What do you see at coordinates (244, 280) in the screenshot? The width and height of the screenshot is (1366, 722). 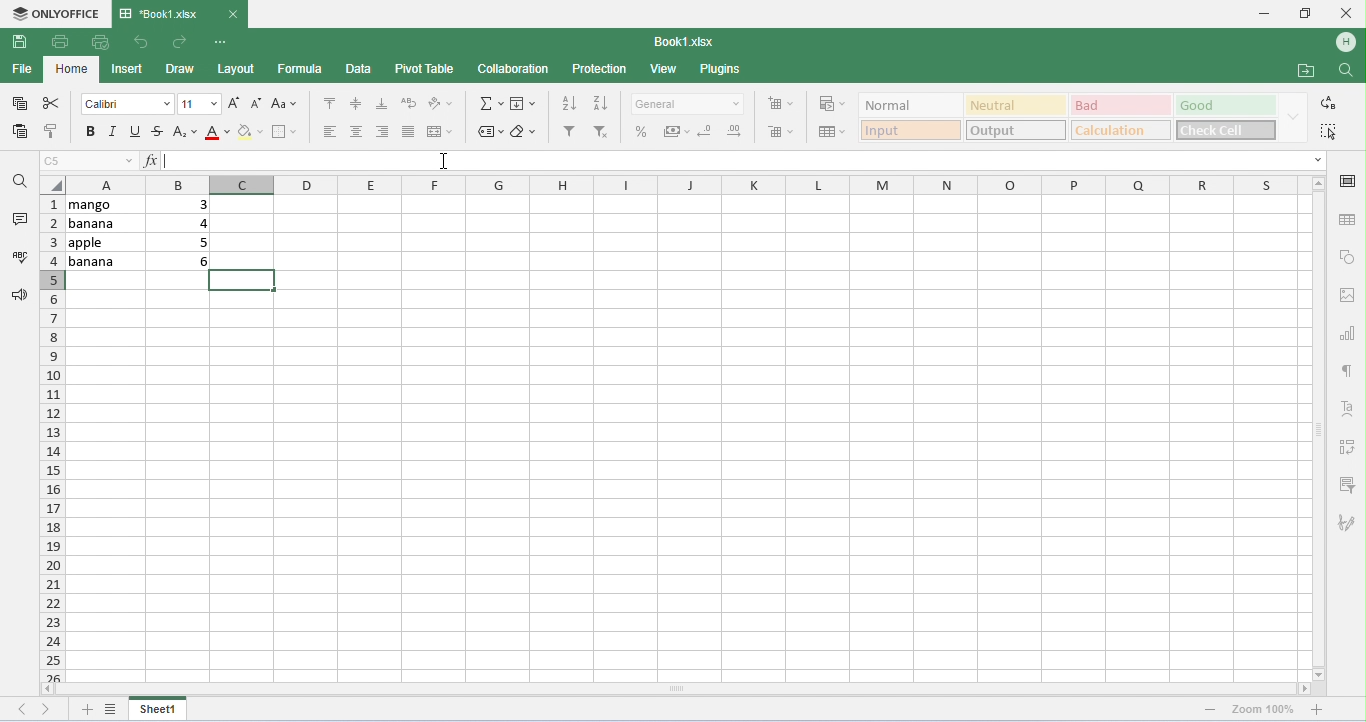 I see `selected cell` at bounding box center [244, 280].